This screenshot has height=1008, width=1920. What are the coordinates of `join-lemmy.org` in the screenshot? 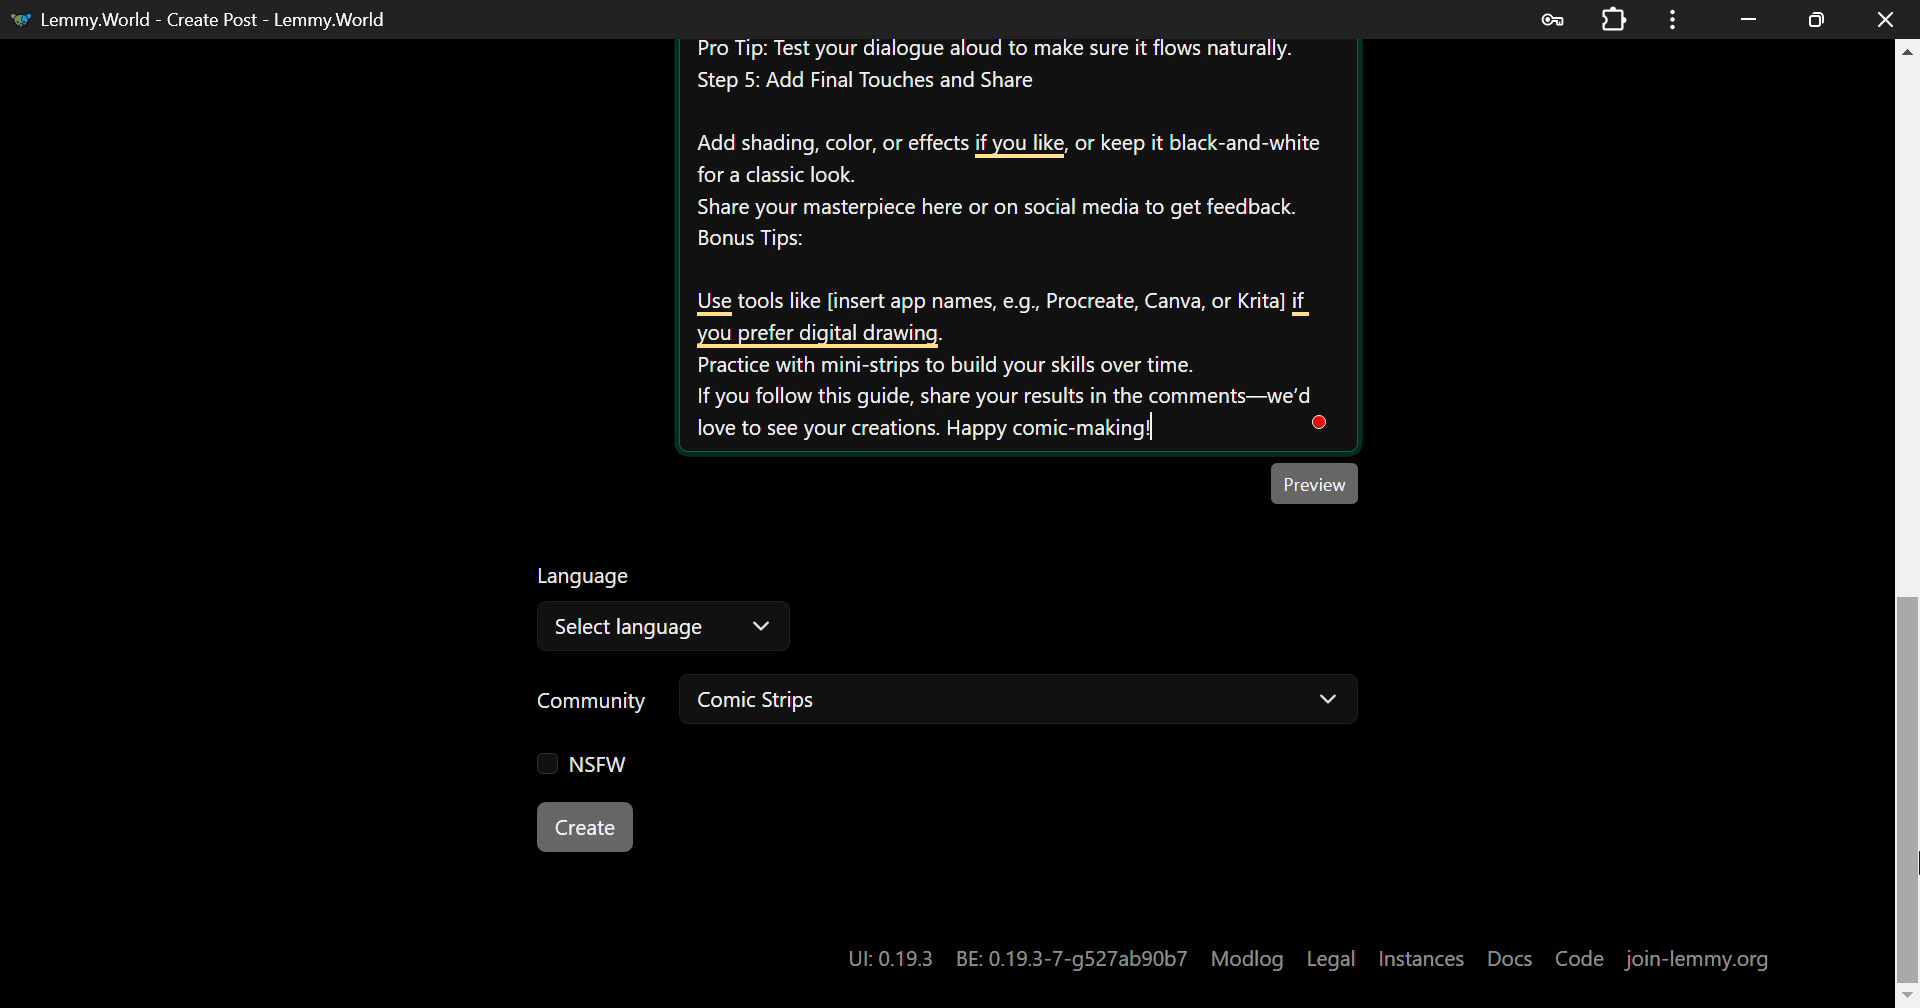 It's located at (1699, 958).